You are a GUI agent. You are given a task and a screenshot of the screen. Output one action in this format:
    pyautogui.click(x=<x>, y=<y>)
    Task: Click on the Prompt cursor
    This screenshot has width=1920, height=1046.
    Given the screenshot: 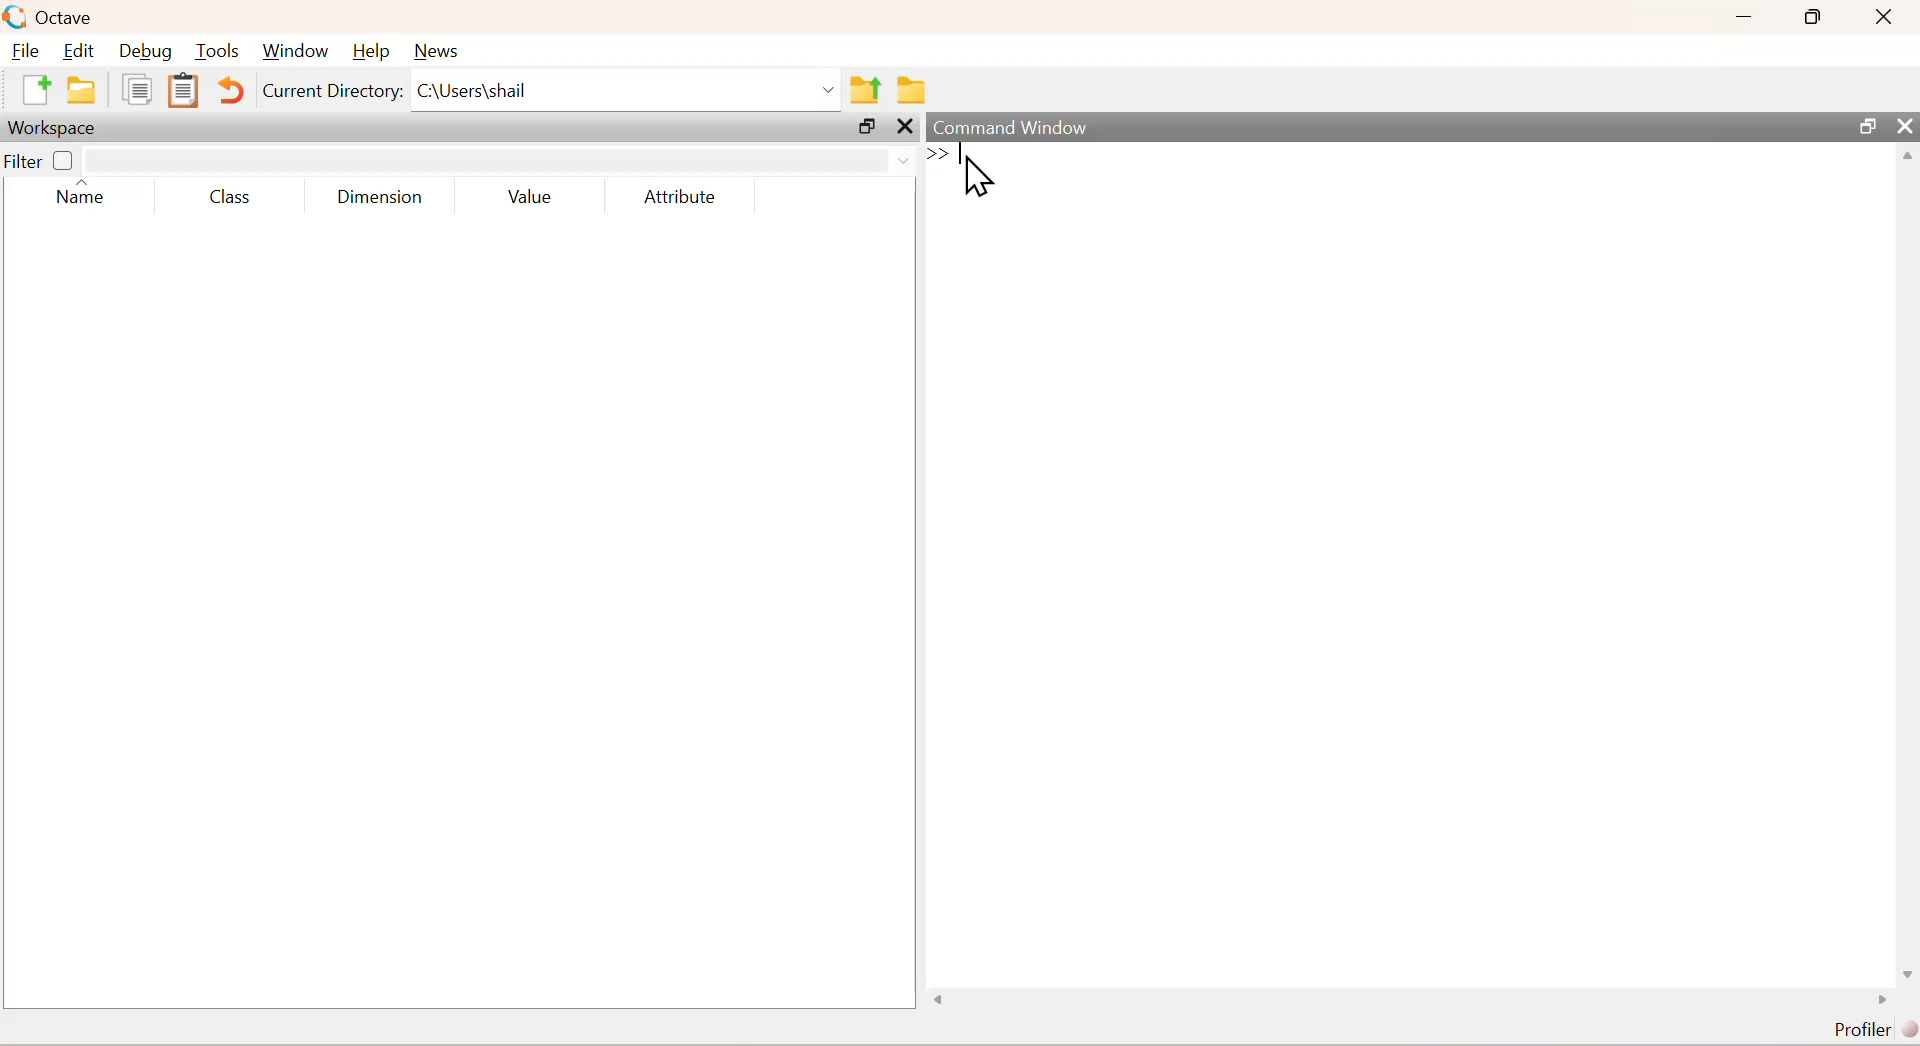 What is the action you would take?
    pyautogui.click(x=941, y=157)
    